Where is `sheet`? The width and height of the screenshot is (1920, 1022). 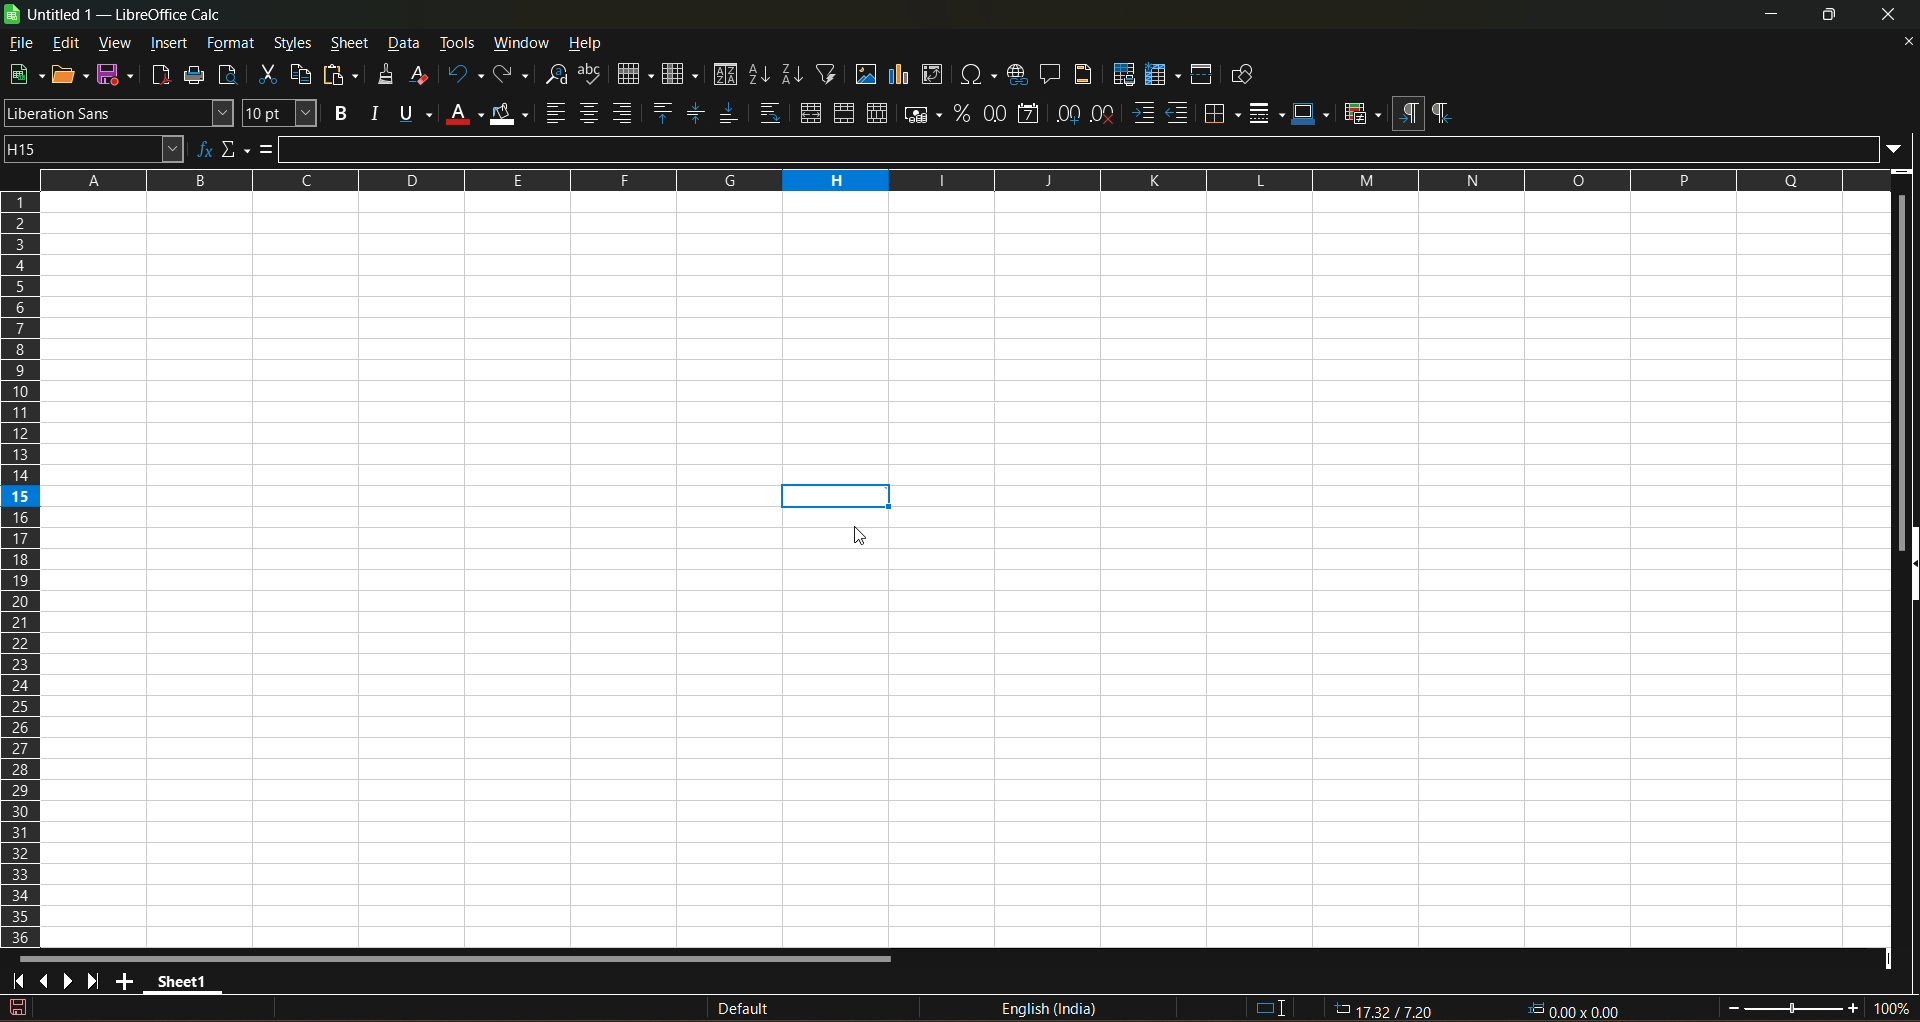 sheet is located at coordinates (353, 43).